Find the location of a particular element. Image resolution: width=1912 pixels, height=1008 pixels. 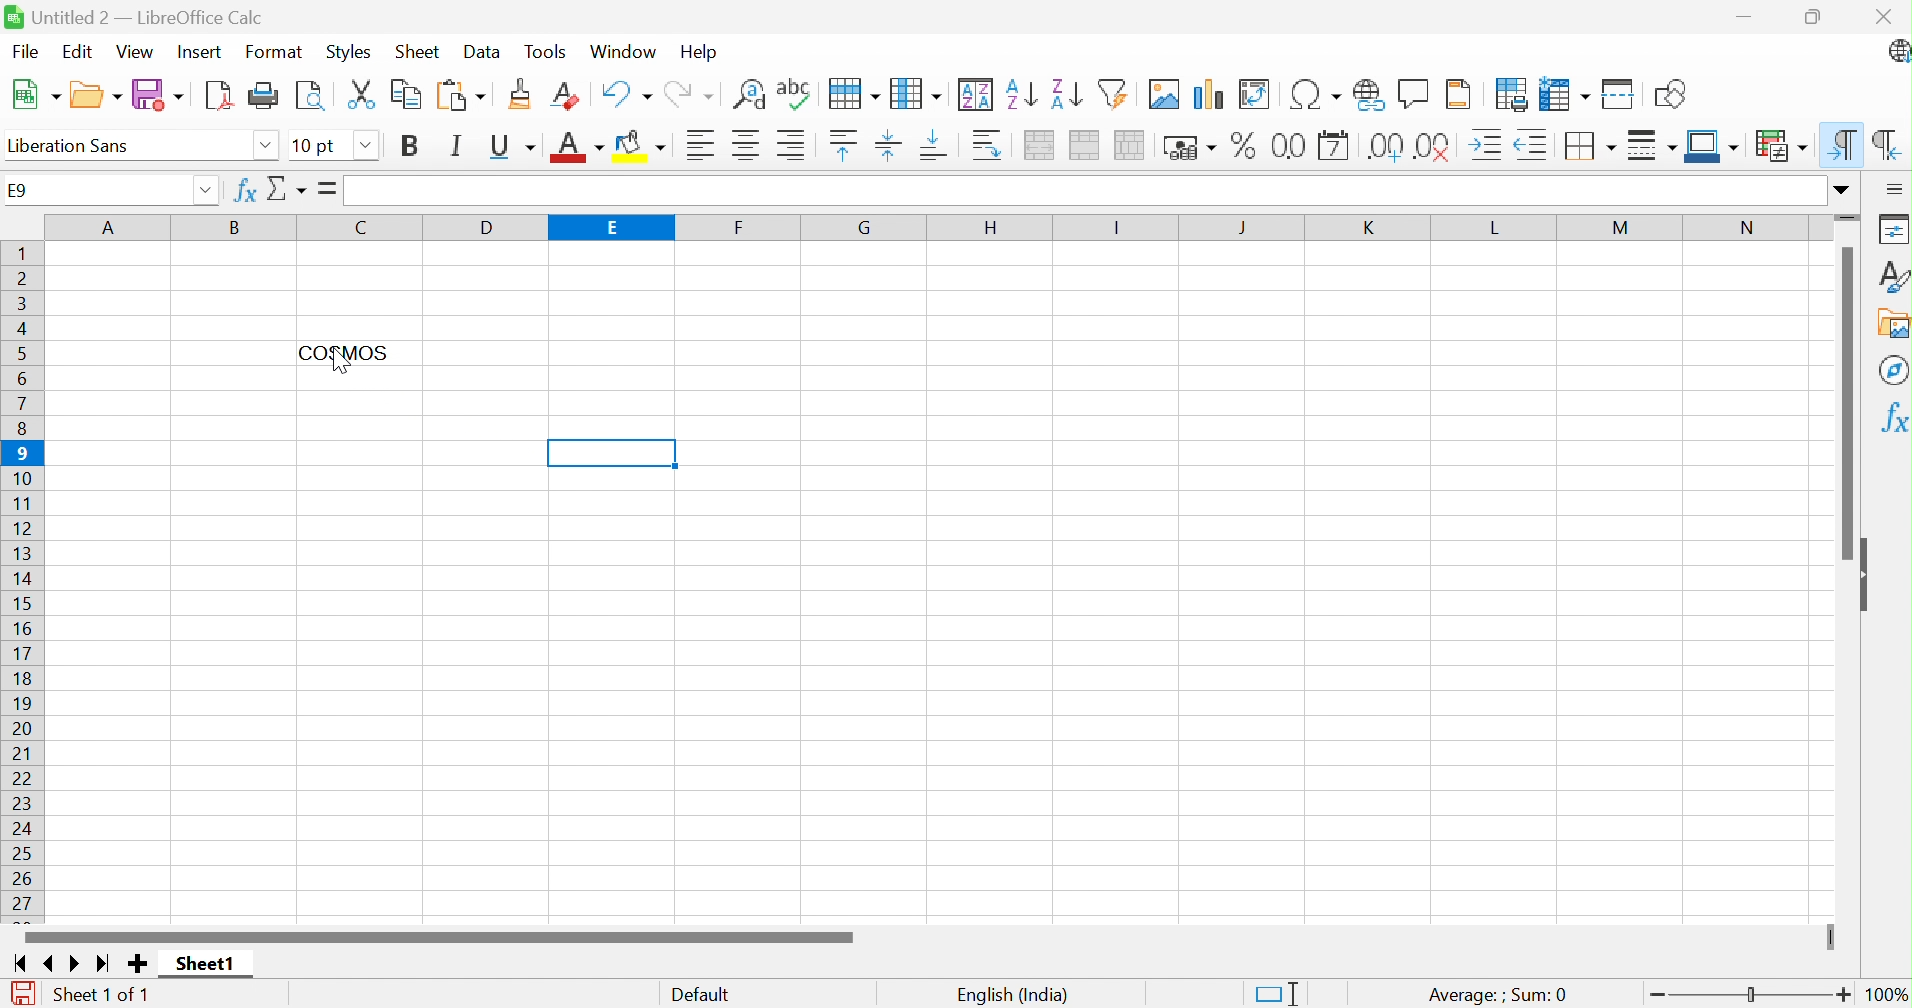

Split windows is located at coordinates (1619, 94).